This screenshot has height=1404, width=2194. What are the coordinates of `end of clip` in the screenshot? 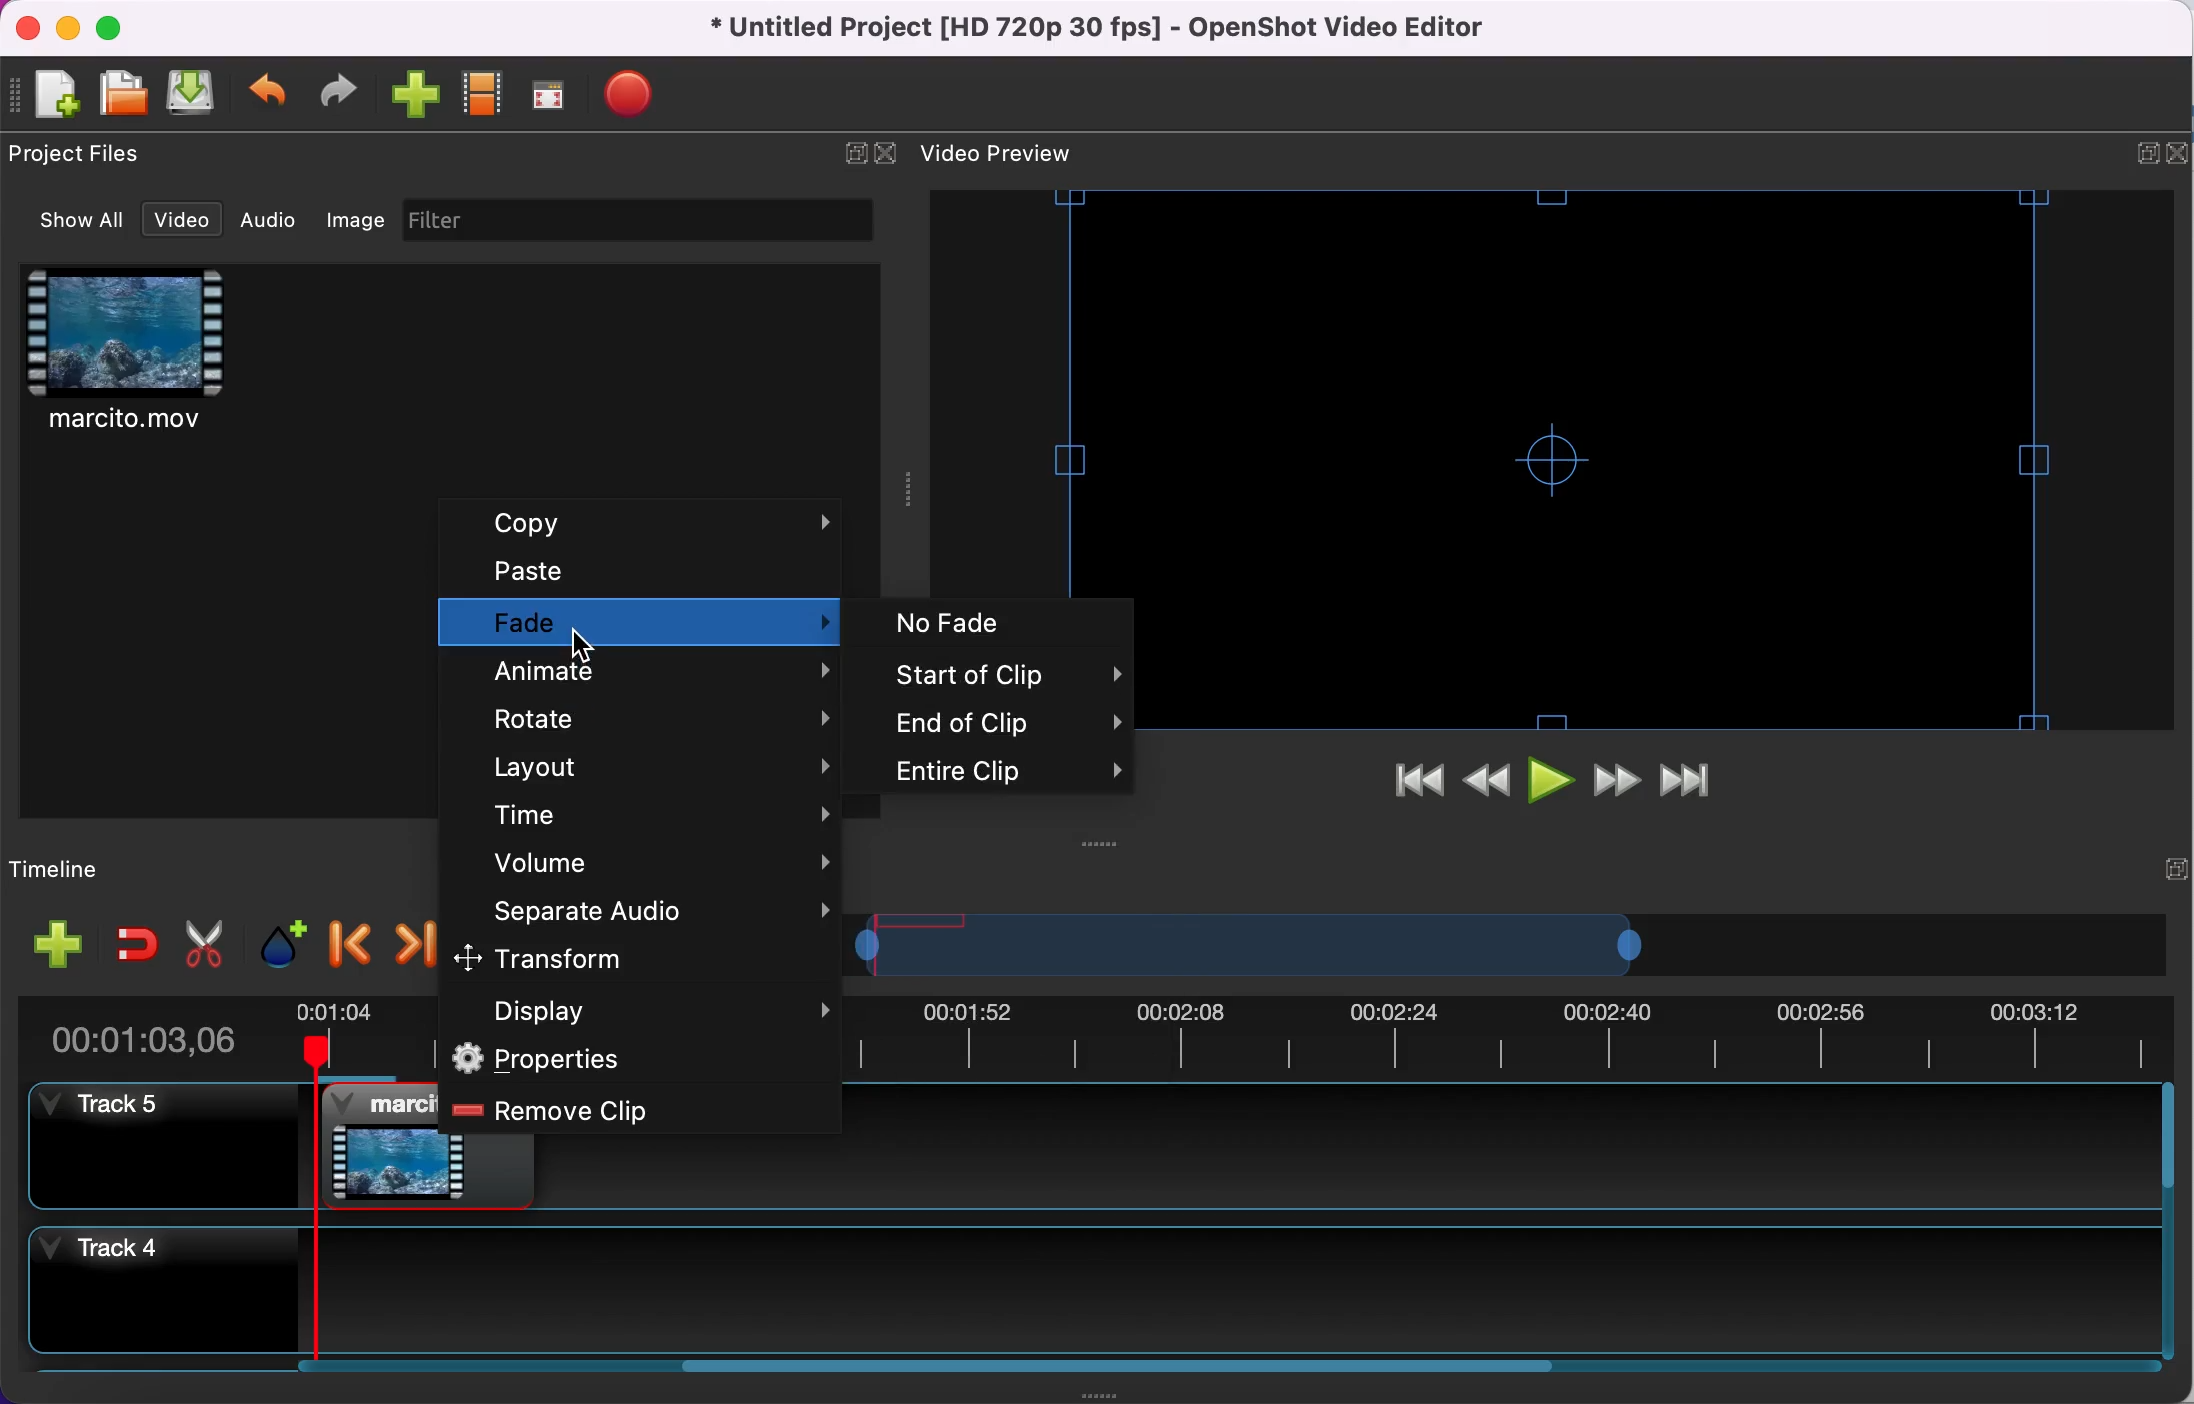 It's located at (1008, 718).